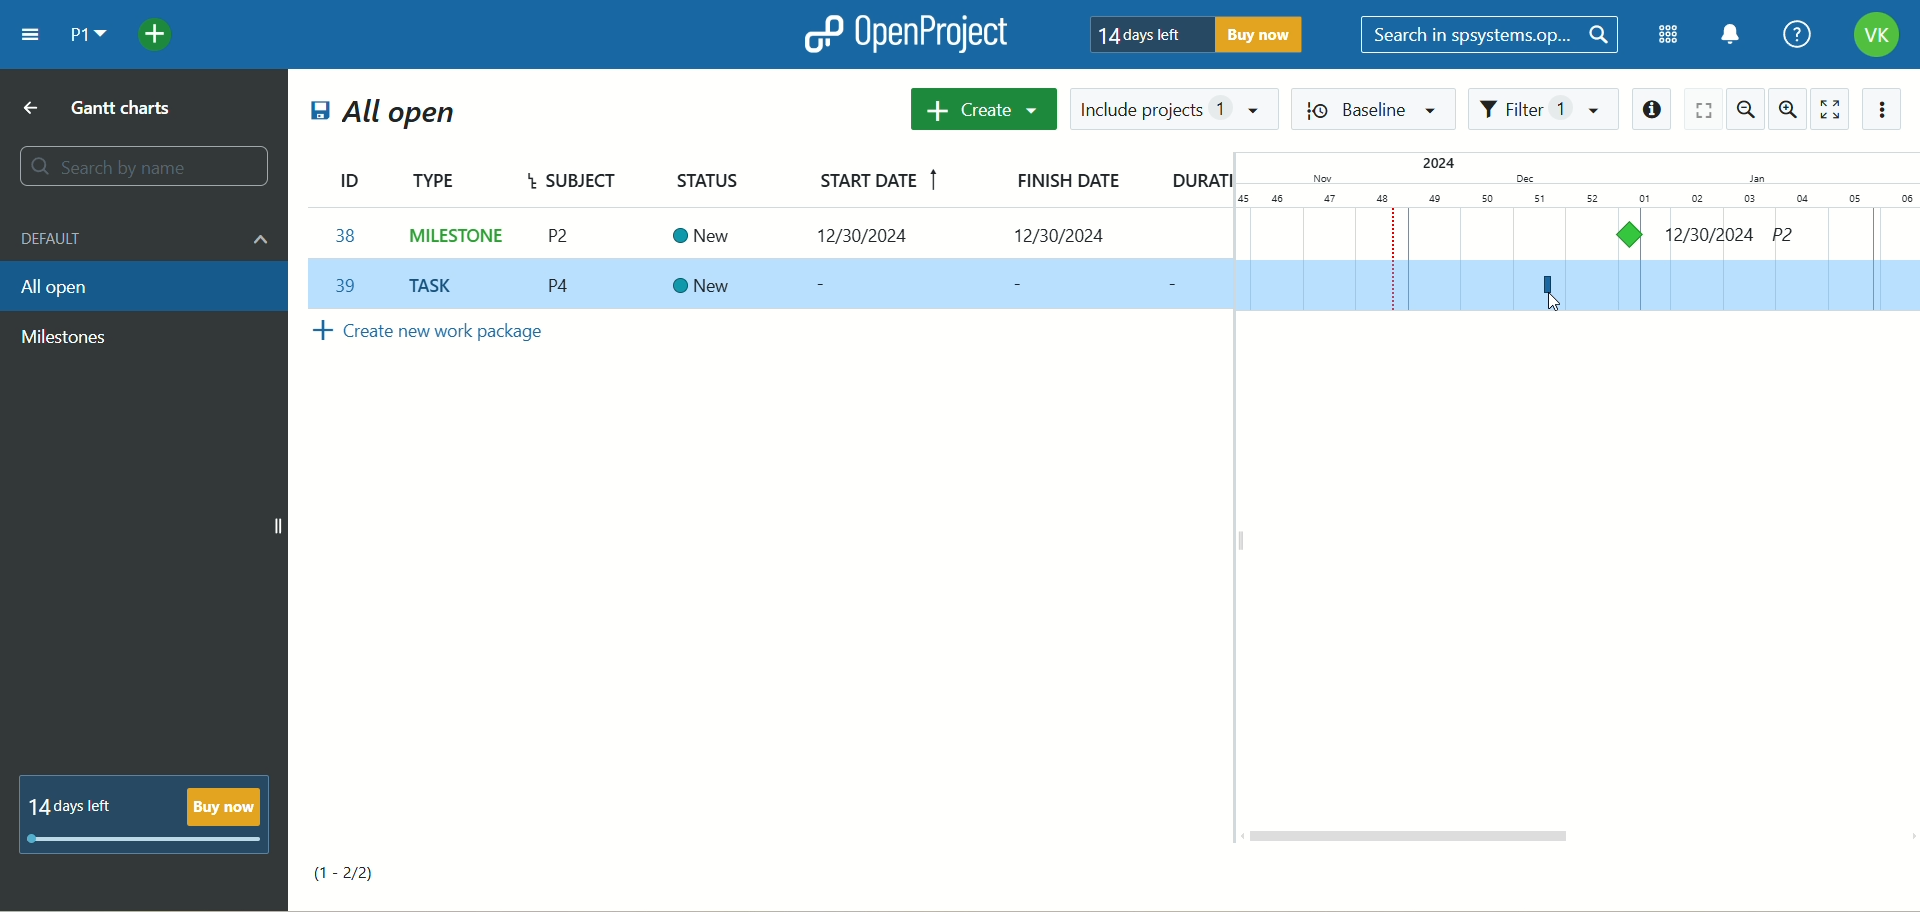 The height and width of the screenshot is (912, 1920). Describe the element at coordinates (458, 175) in the screenshot. I see `type` at that location.